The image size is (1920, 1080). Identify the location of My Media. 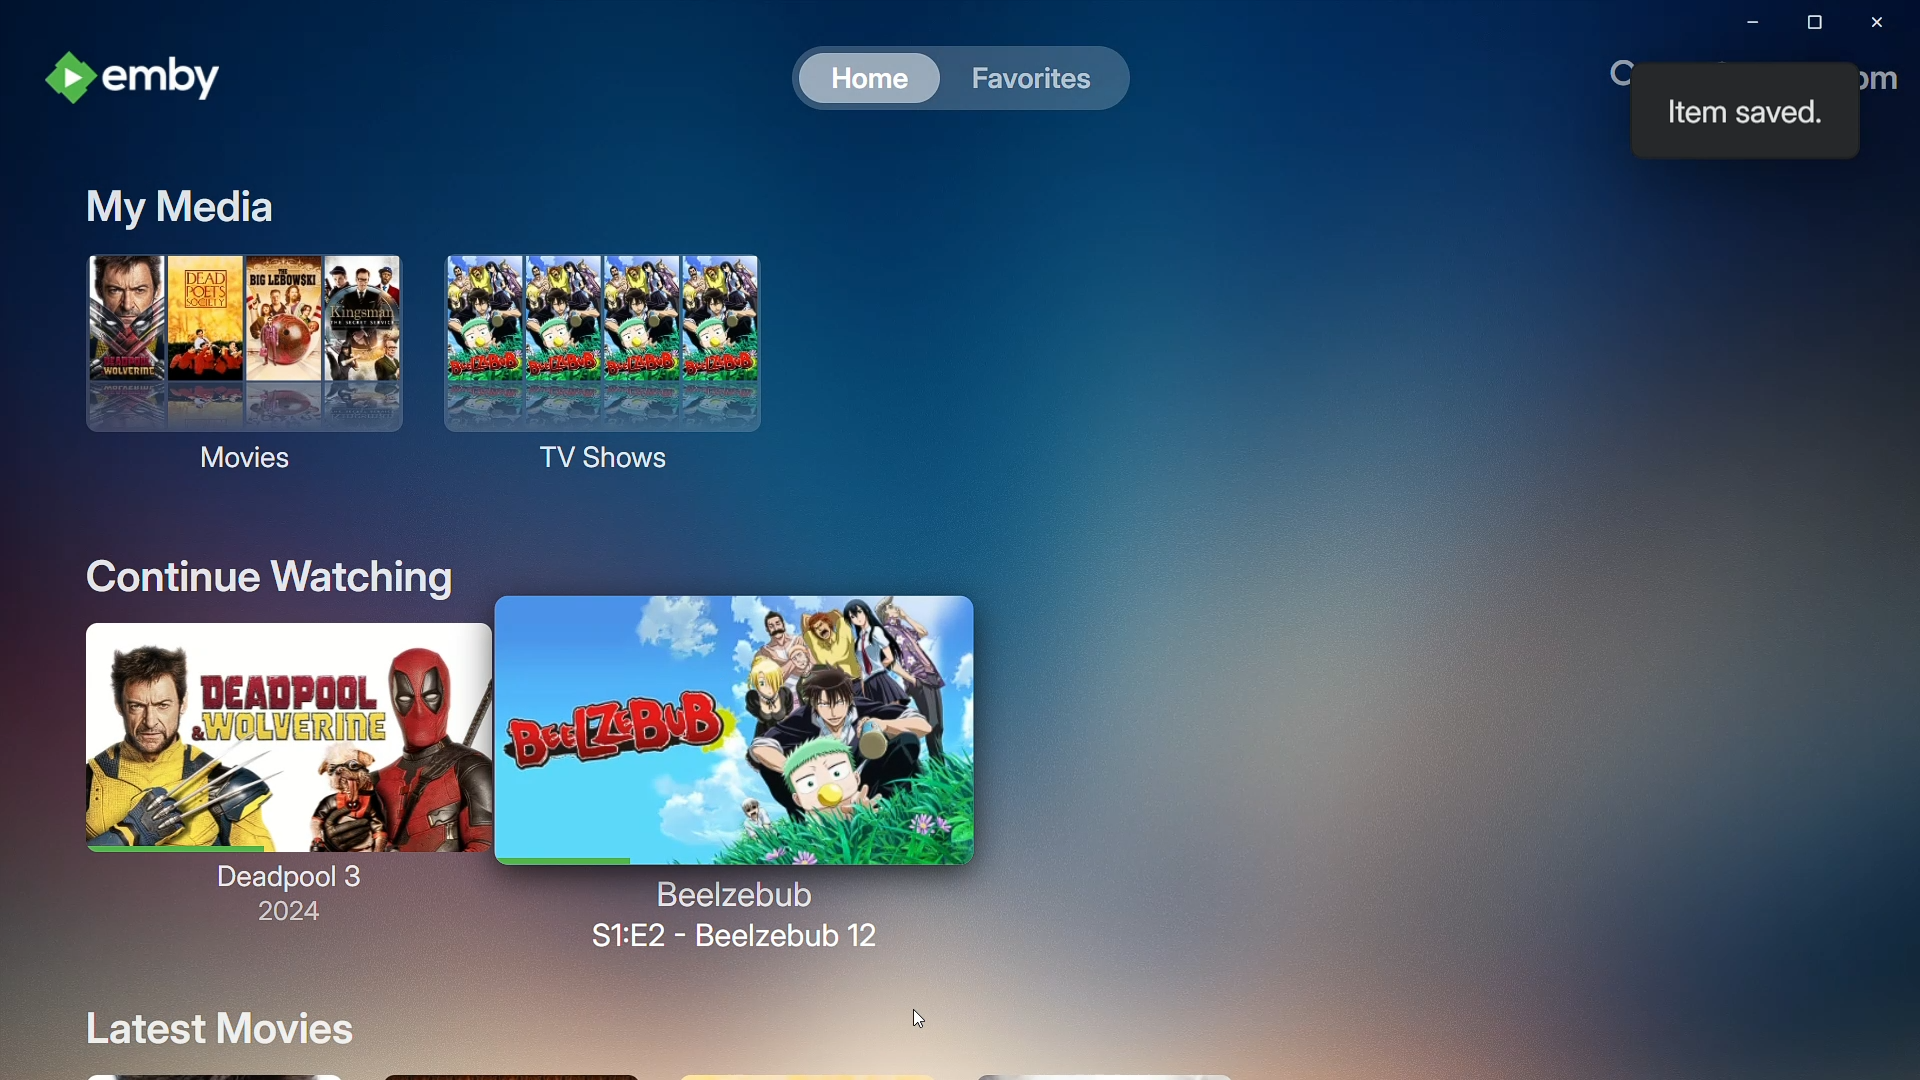
(188, 203).